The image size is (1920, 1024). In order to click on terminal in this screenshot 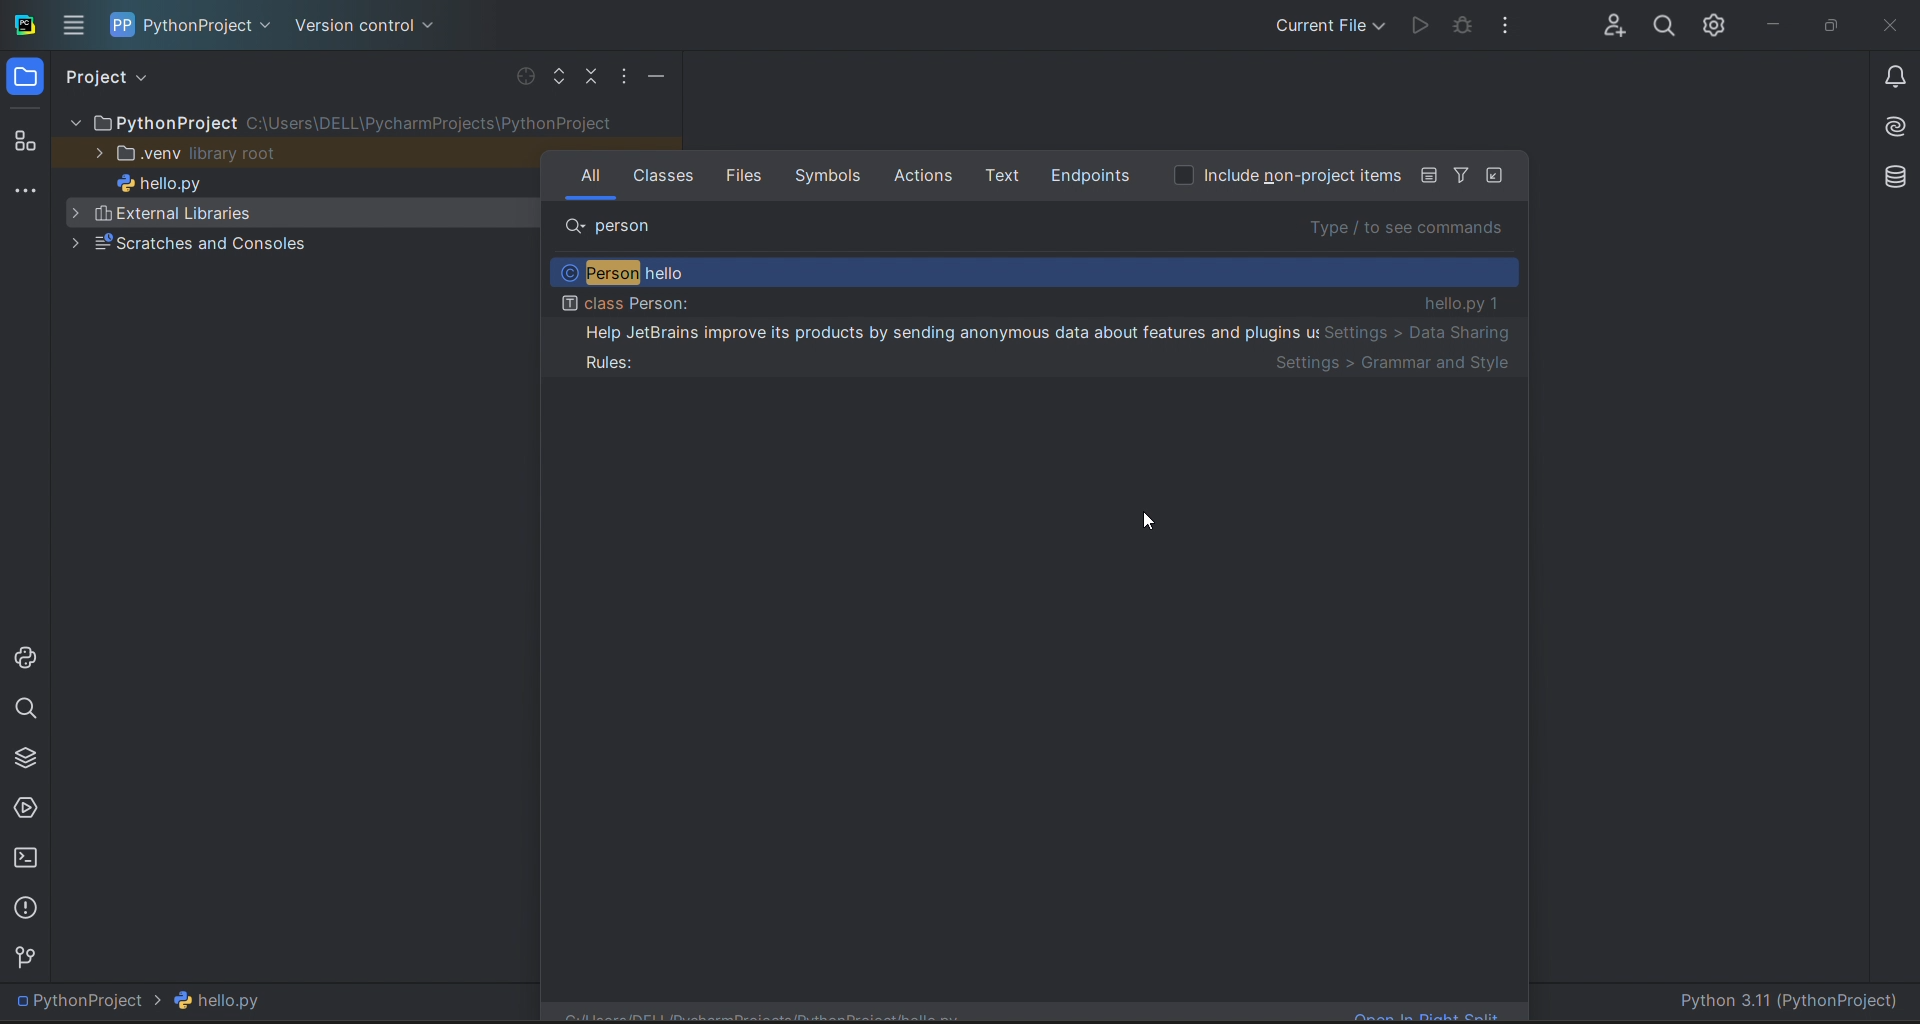, I will do `click(26, 859)`.